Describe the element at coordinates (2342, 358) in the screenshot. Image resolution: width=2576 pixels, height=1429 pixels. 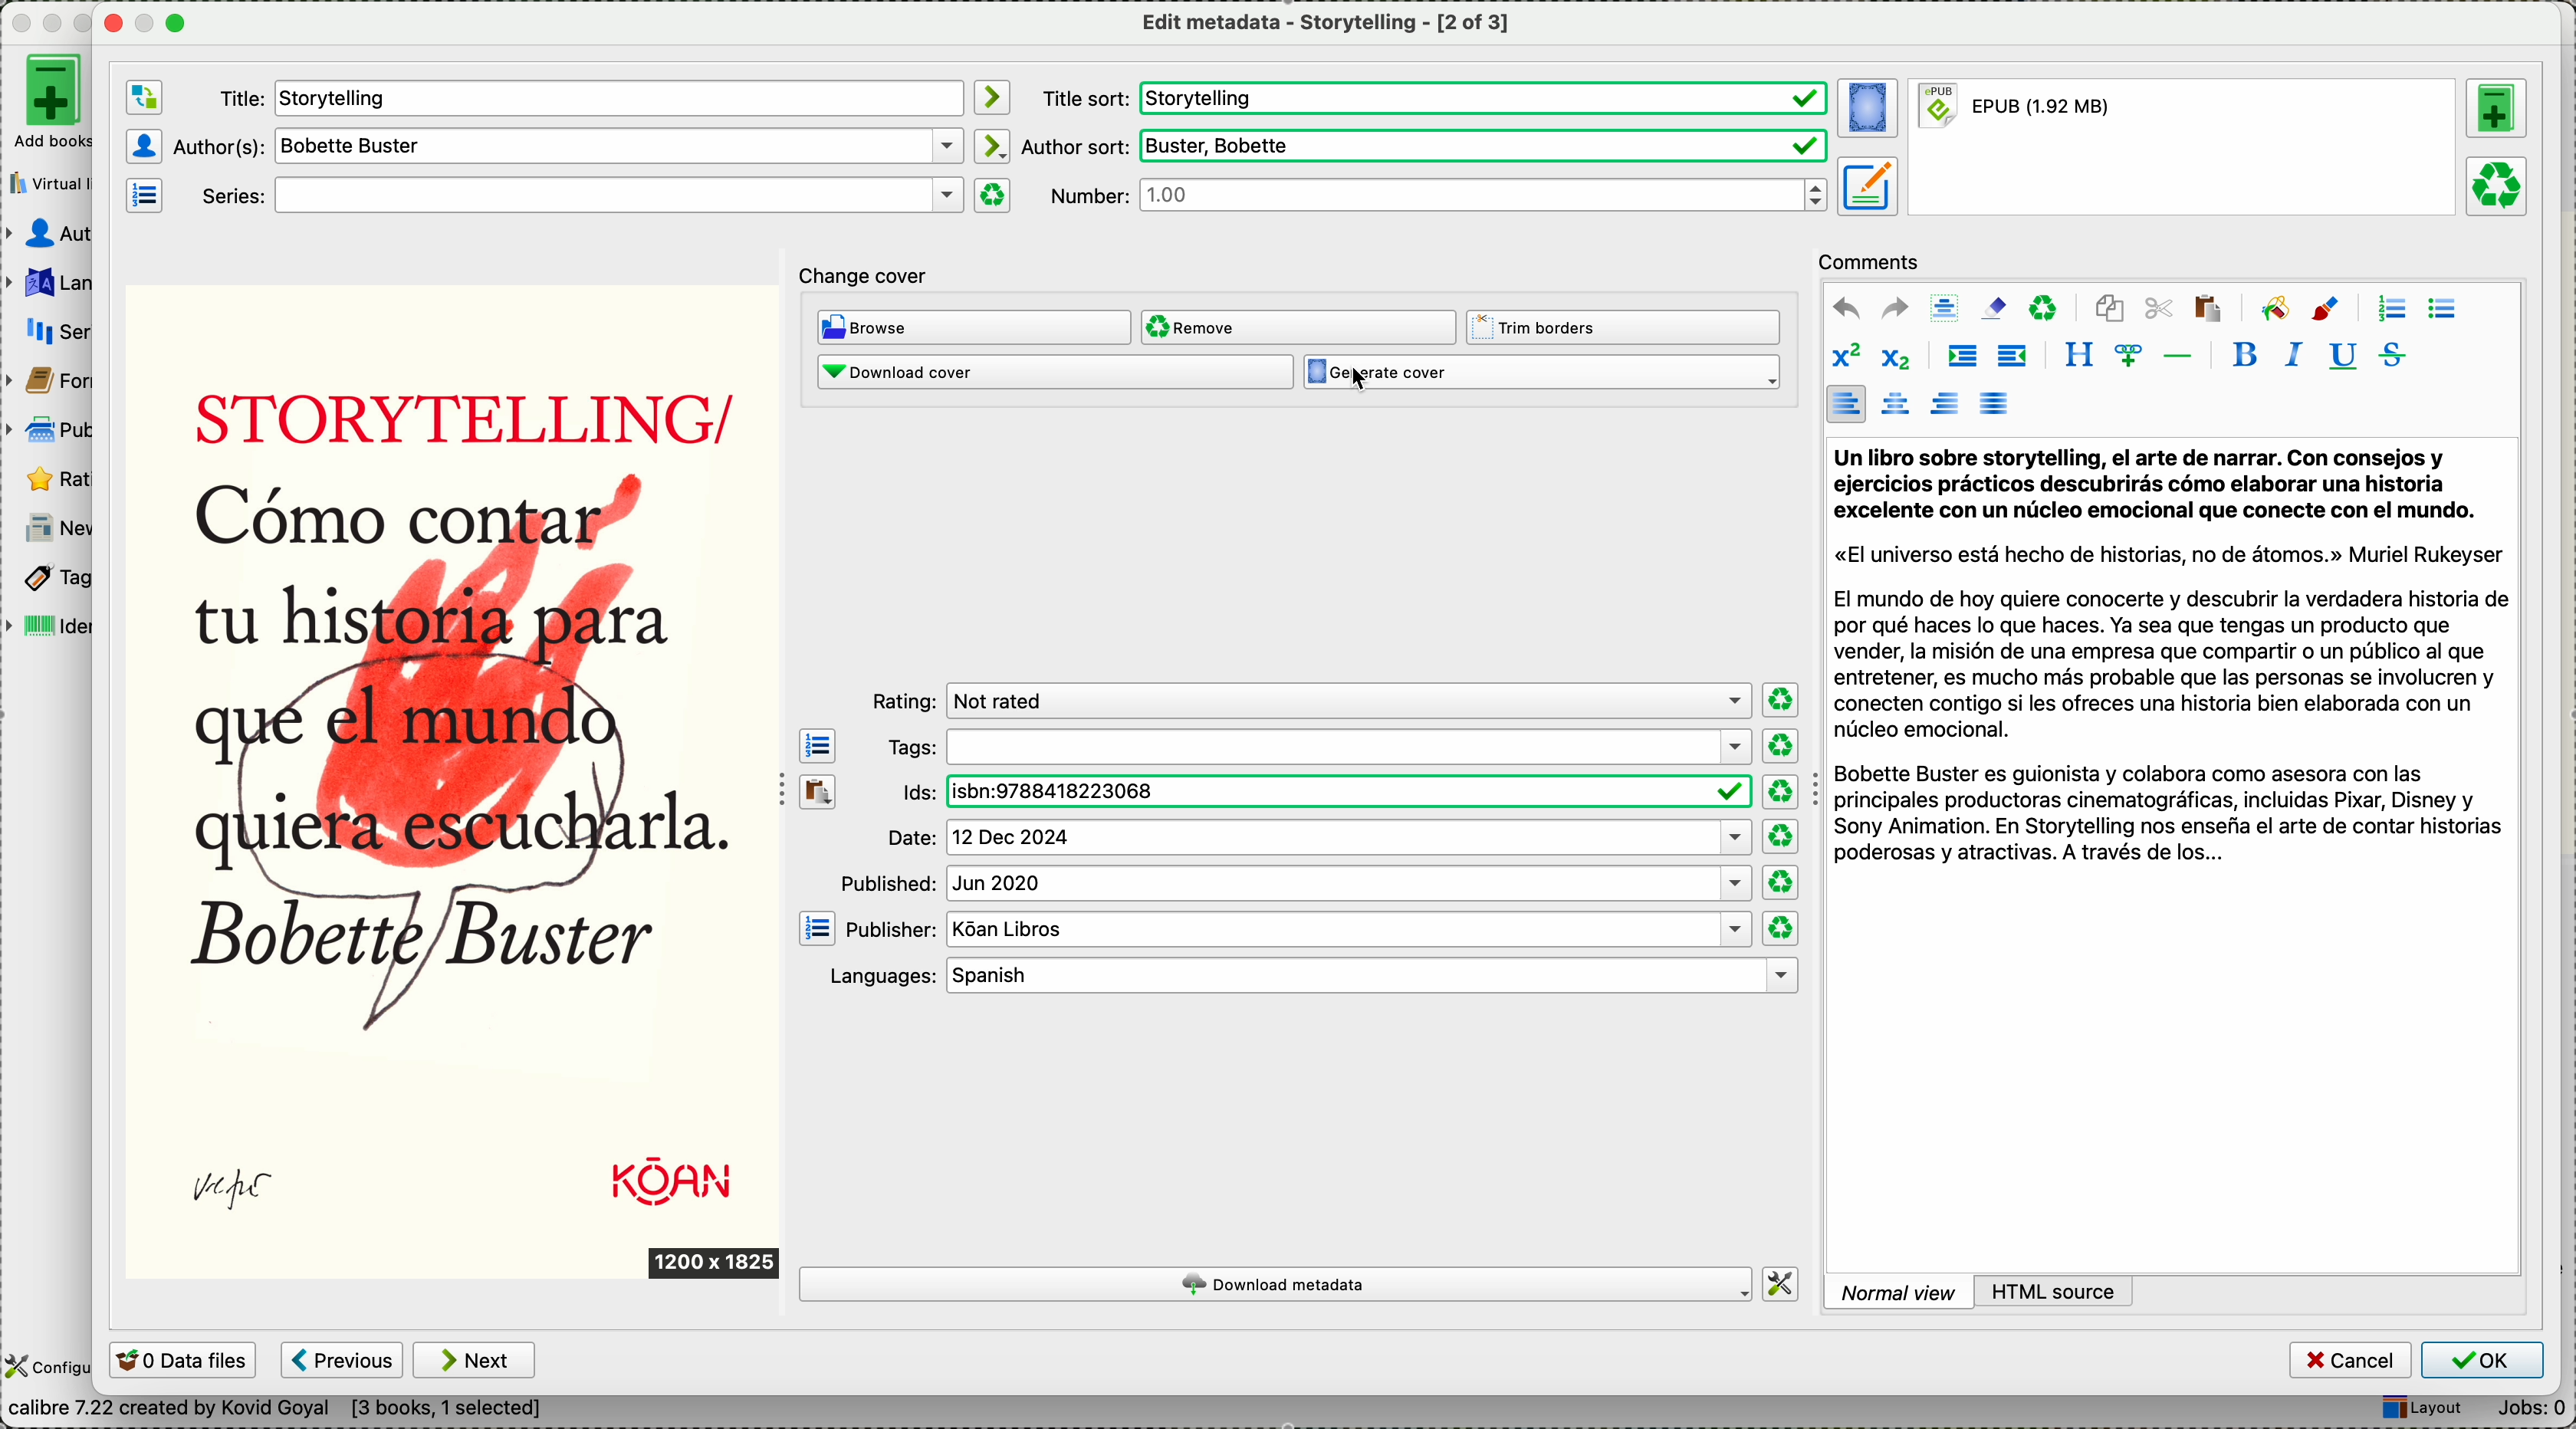
I see `underline` at that location.